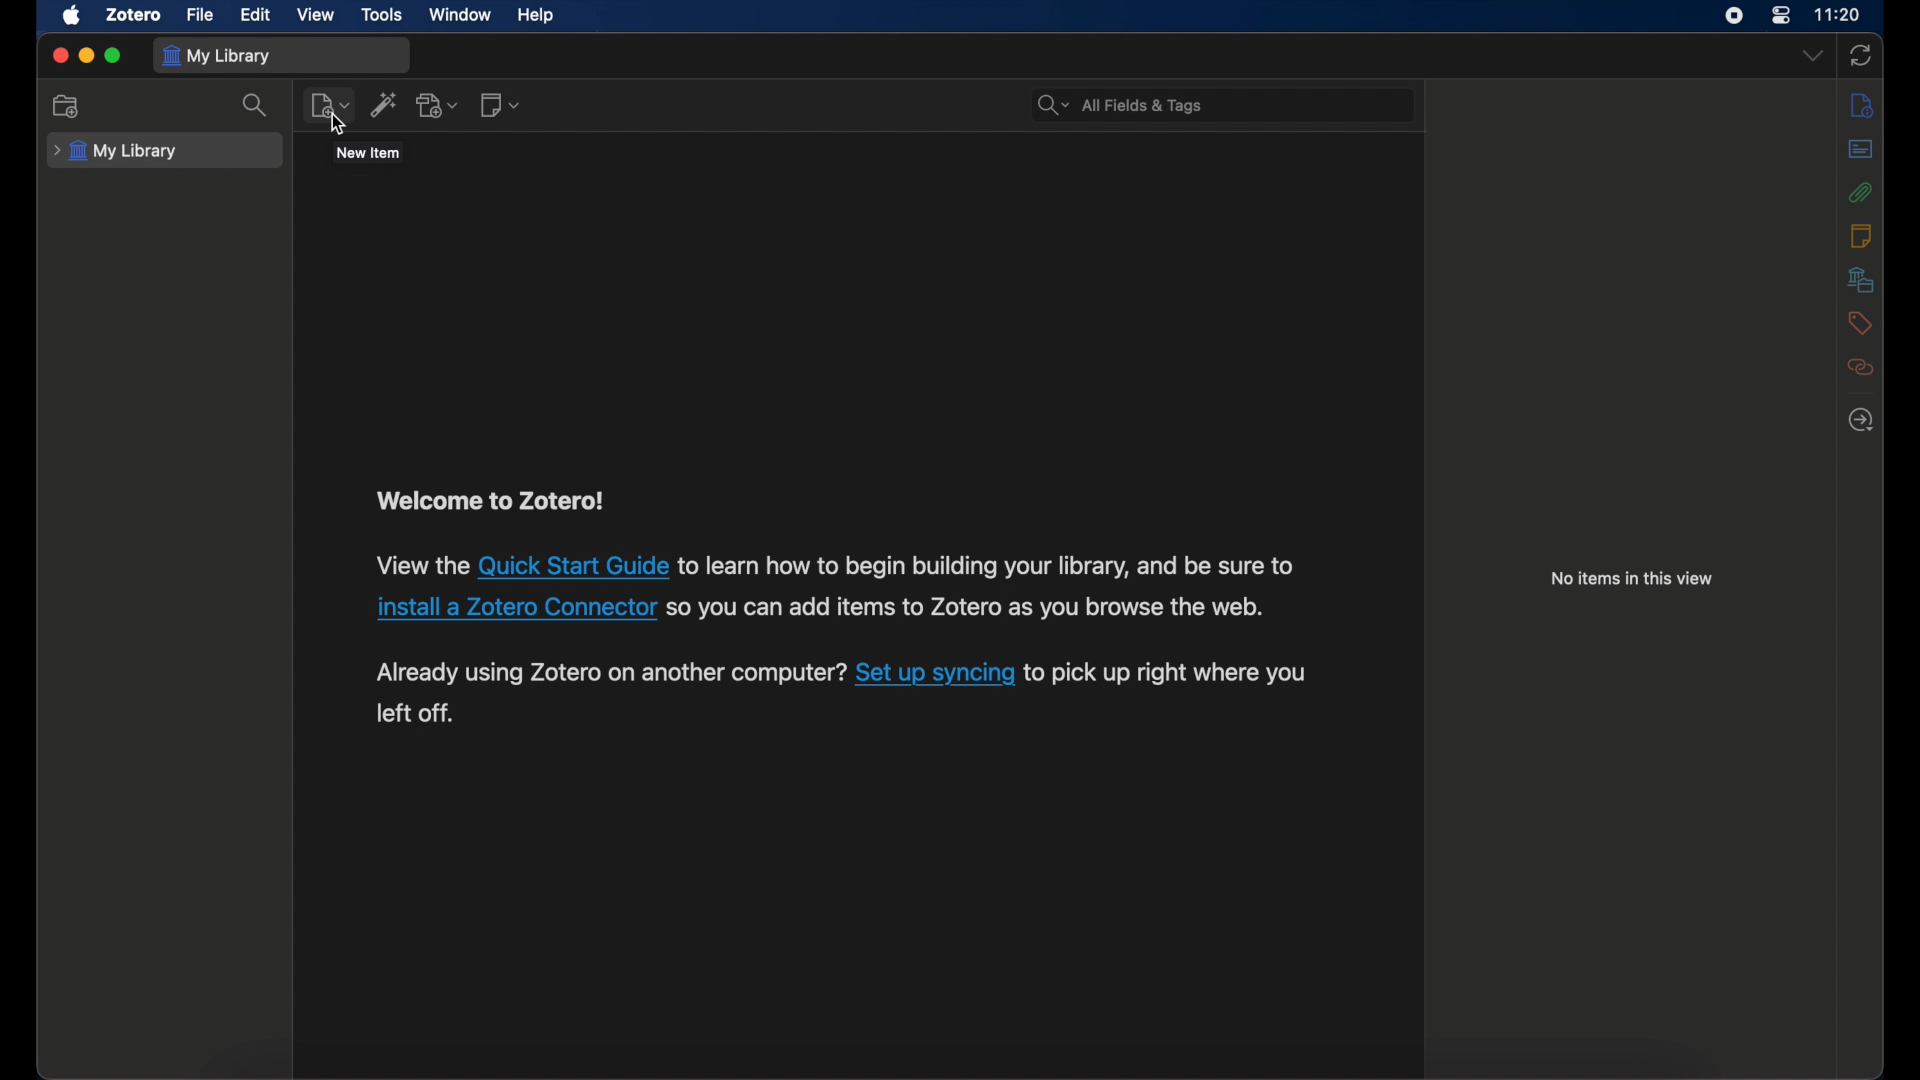 The width and height of the screenshot is (1920, 1080). Describe the element at coordinates (199, 15) in the screenshot. I see `file` at that location.